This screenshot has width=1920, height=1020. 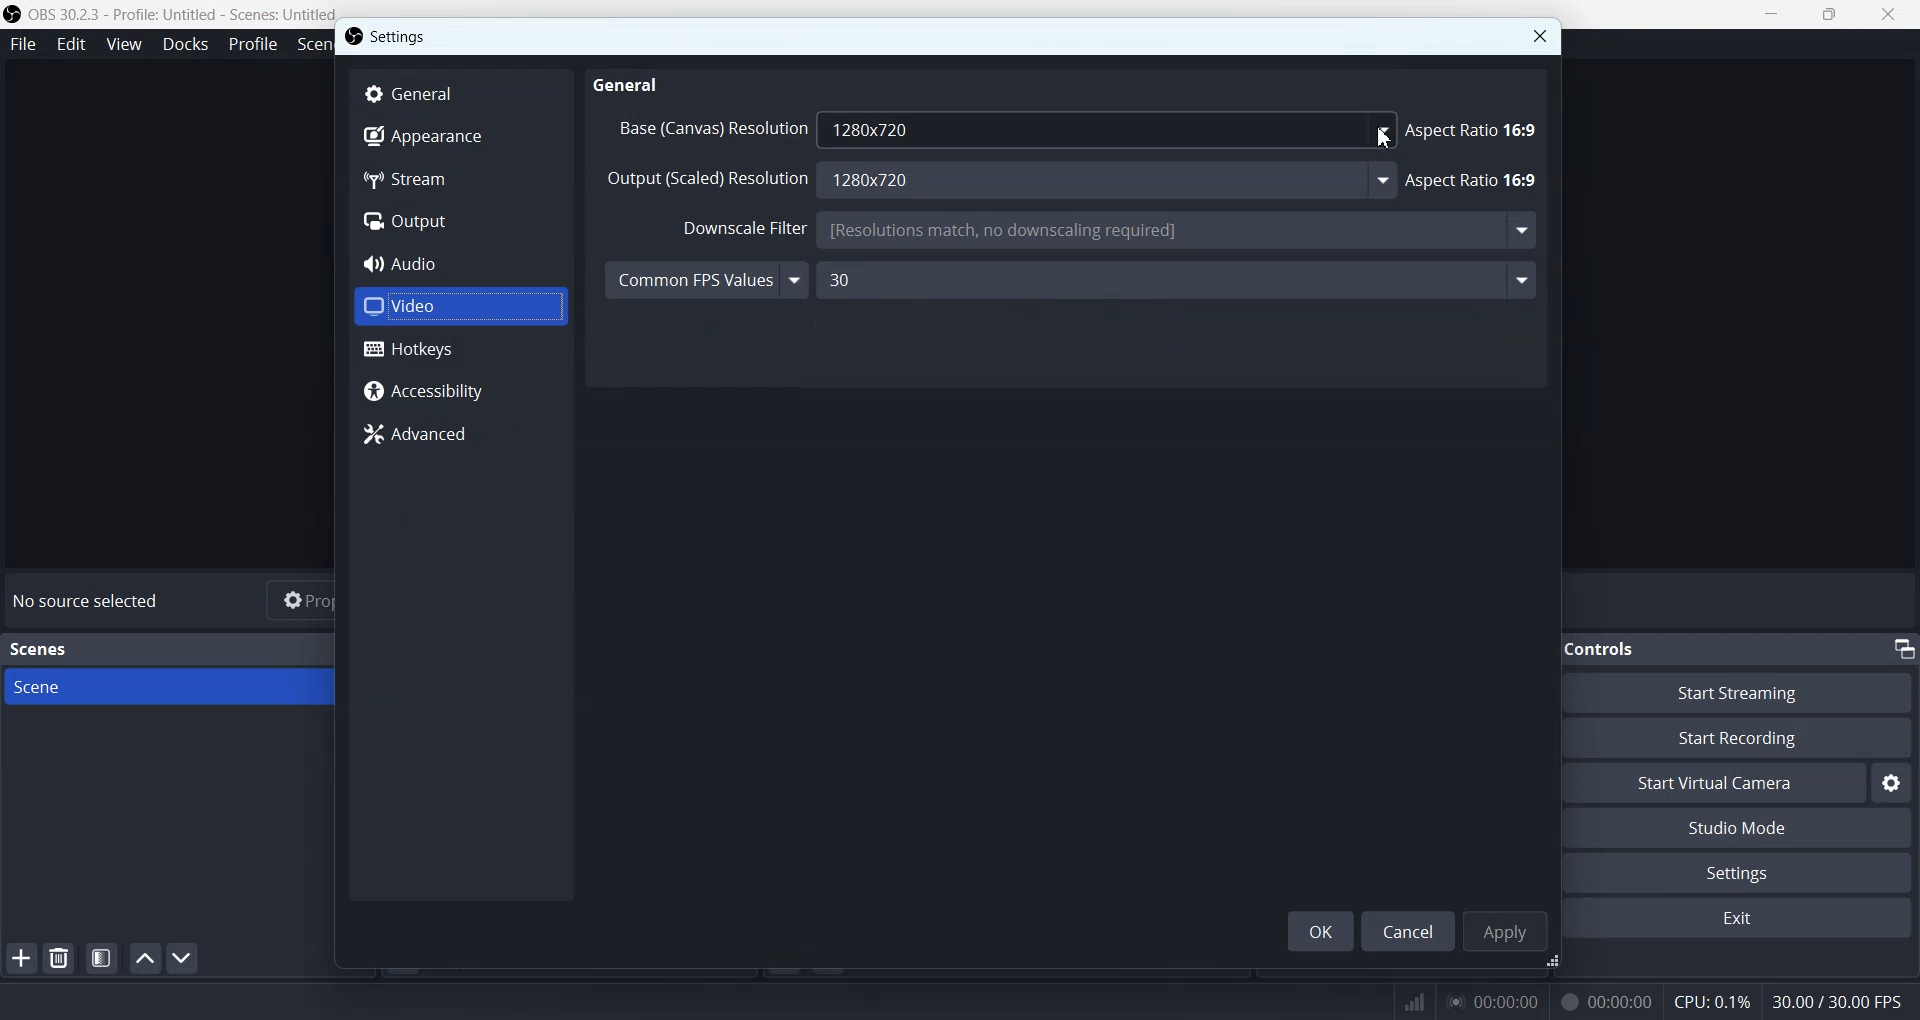 What do you see at coordinates (460, 393) in the screenshot?
I see `Accessibility` at bounding box center [460, 393].